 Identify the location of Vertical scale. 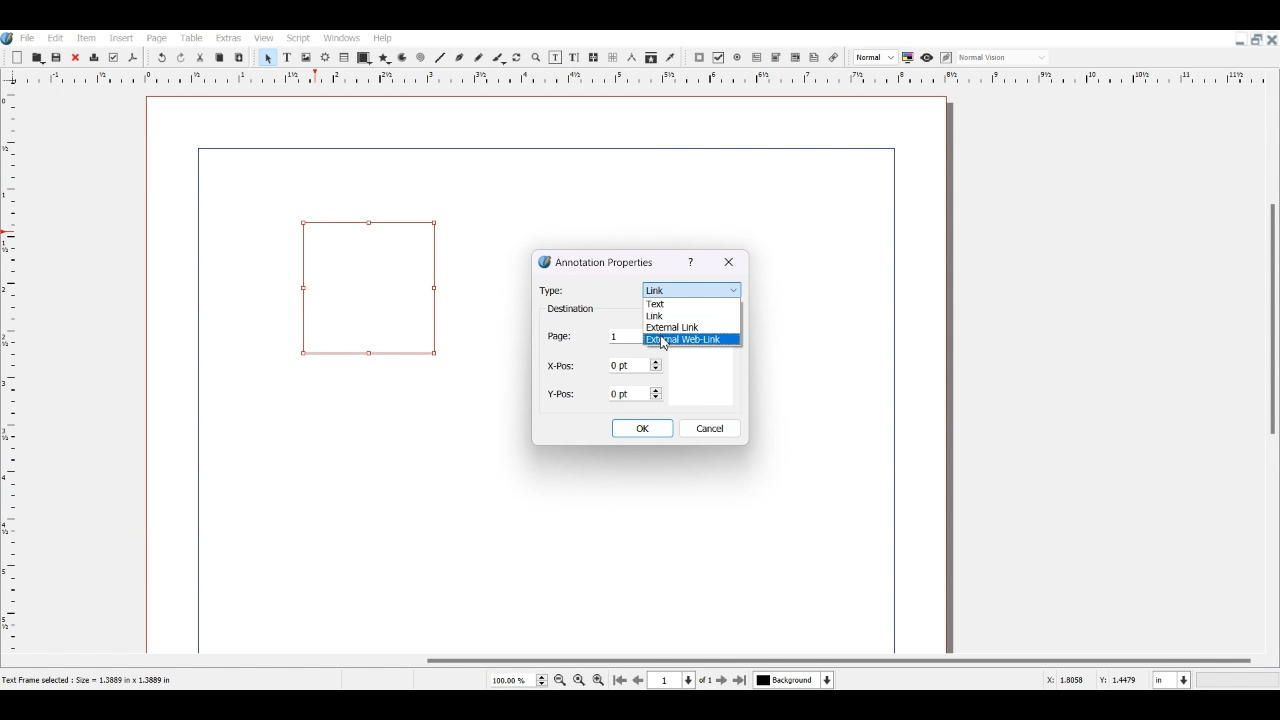
(628, 79).